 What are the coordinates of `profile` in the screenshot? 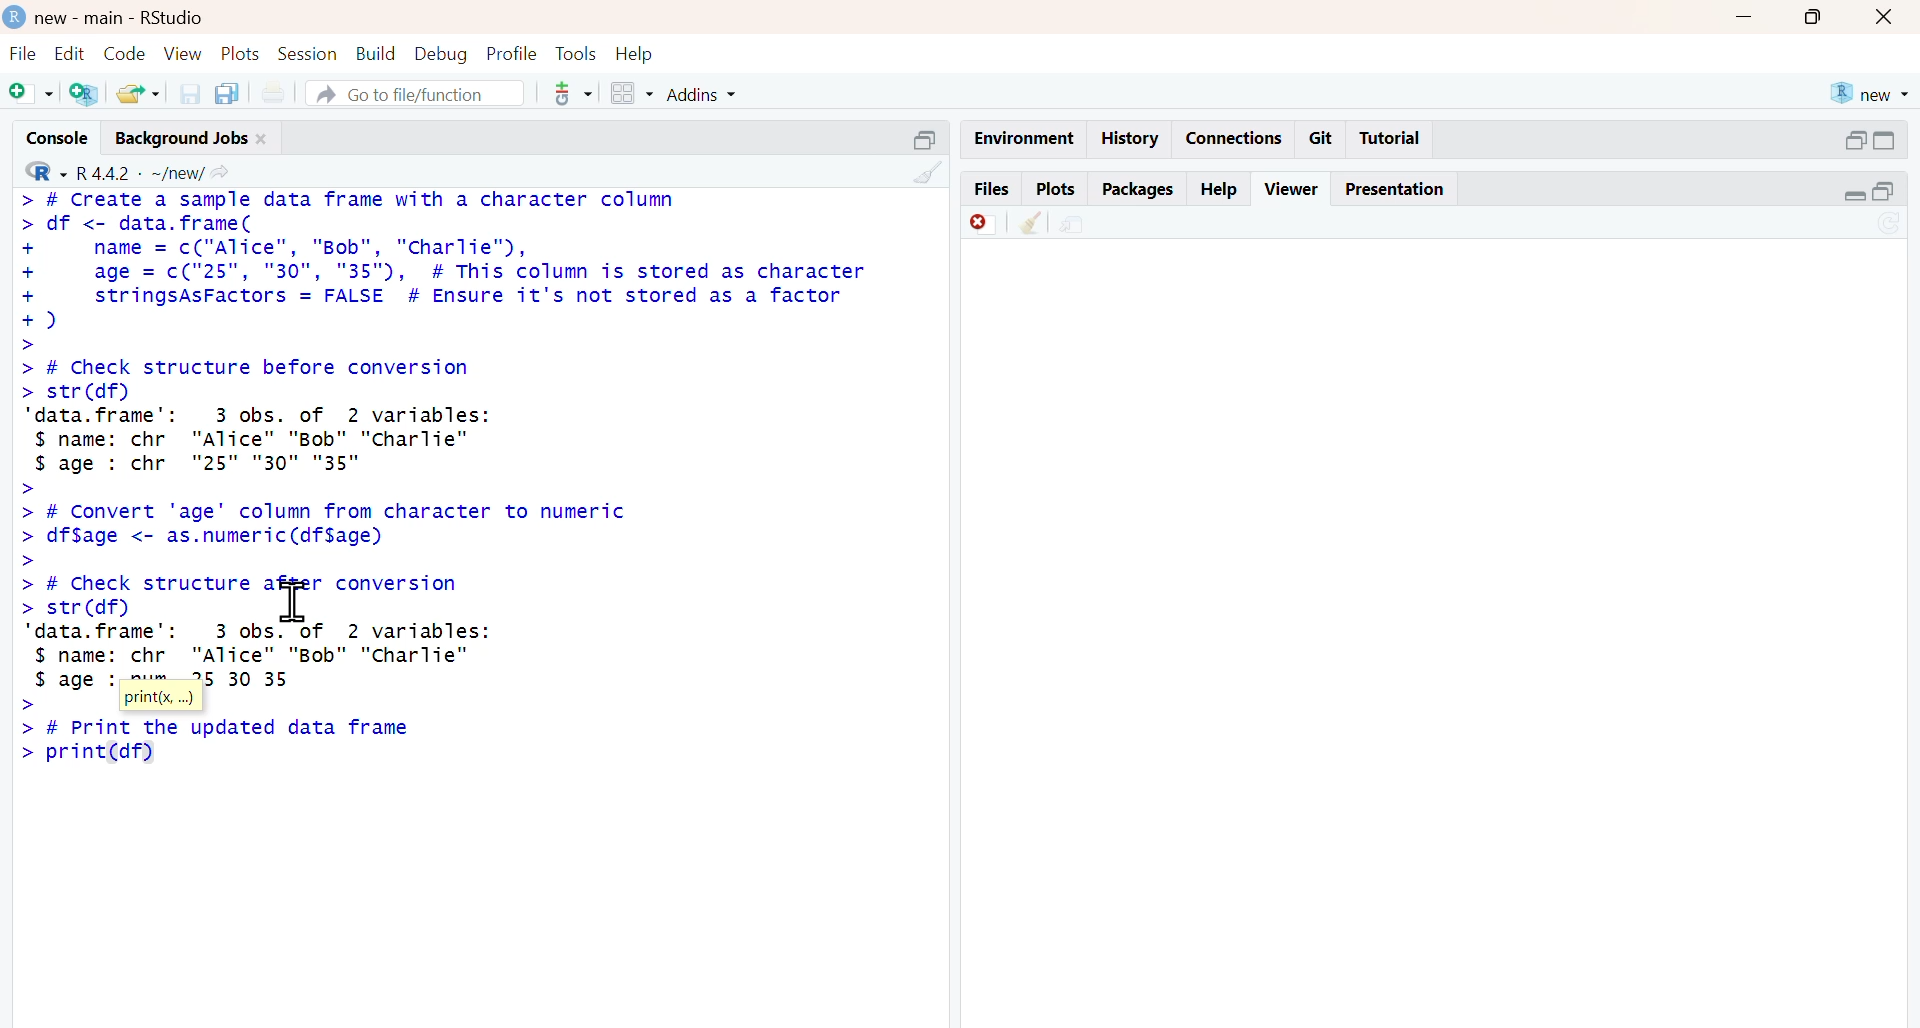 It's located at (513, 54).